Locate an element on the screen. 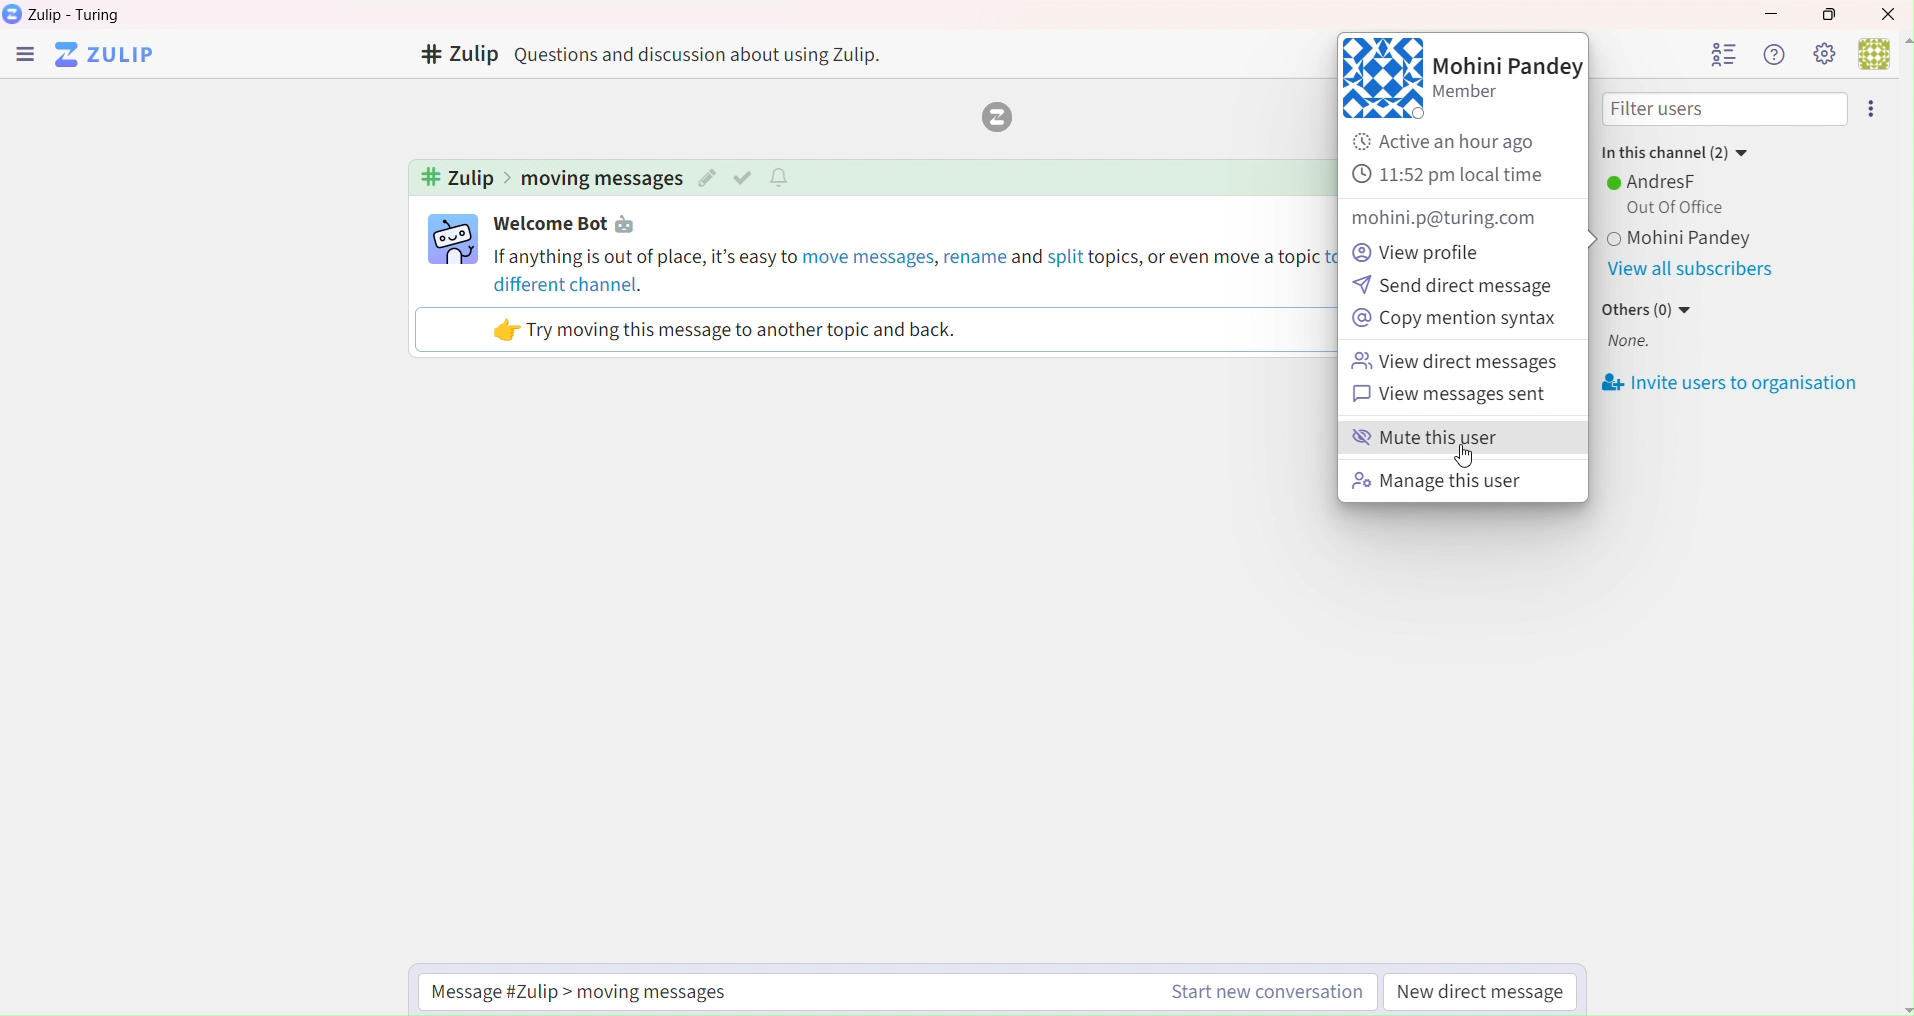  Info is located at coordinates (1772, 54).